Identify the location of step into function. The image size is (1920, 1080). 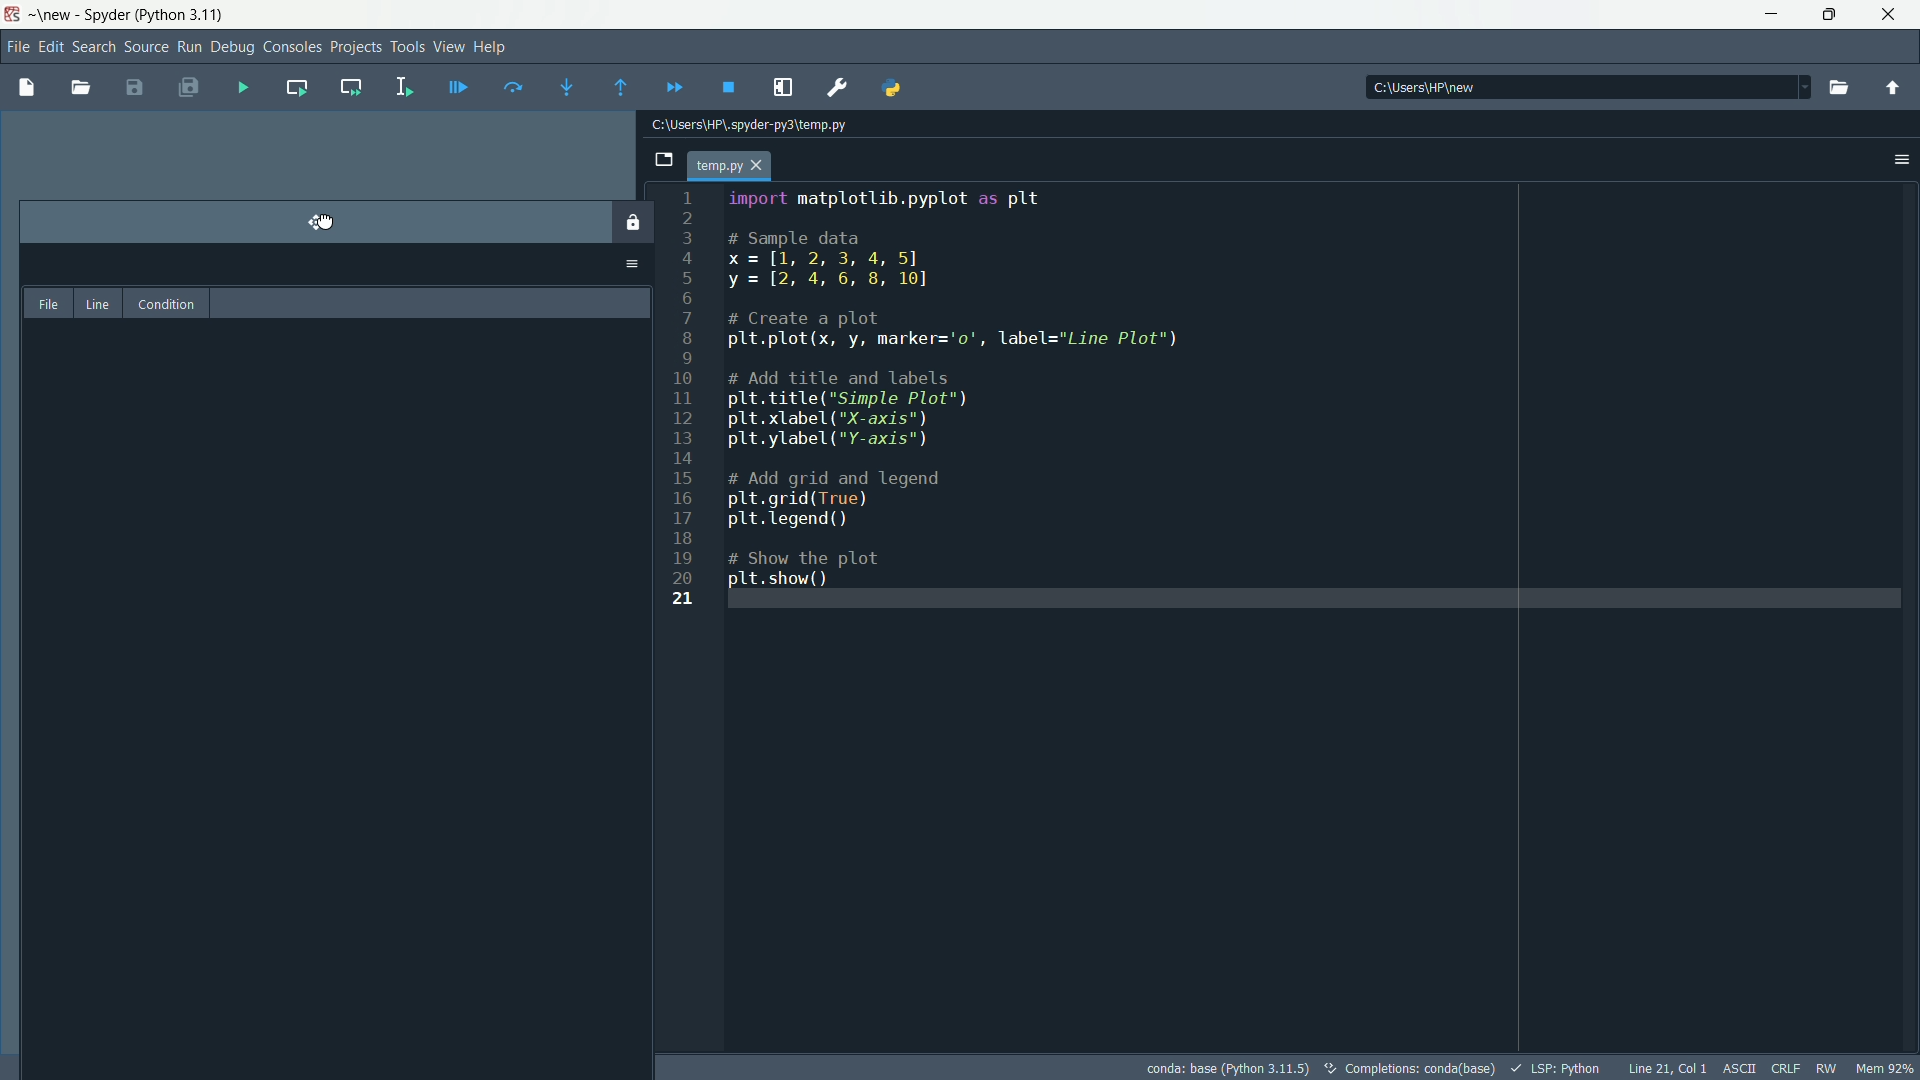
(560, 87).